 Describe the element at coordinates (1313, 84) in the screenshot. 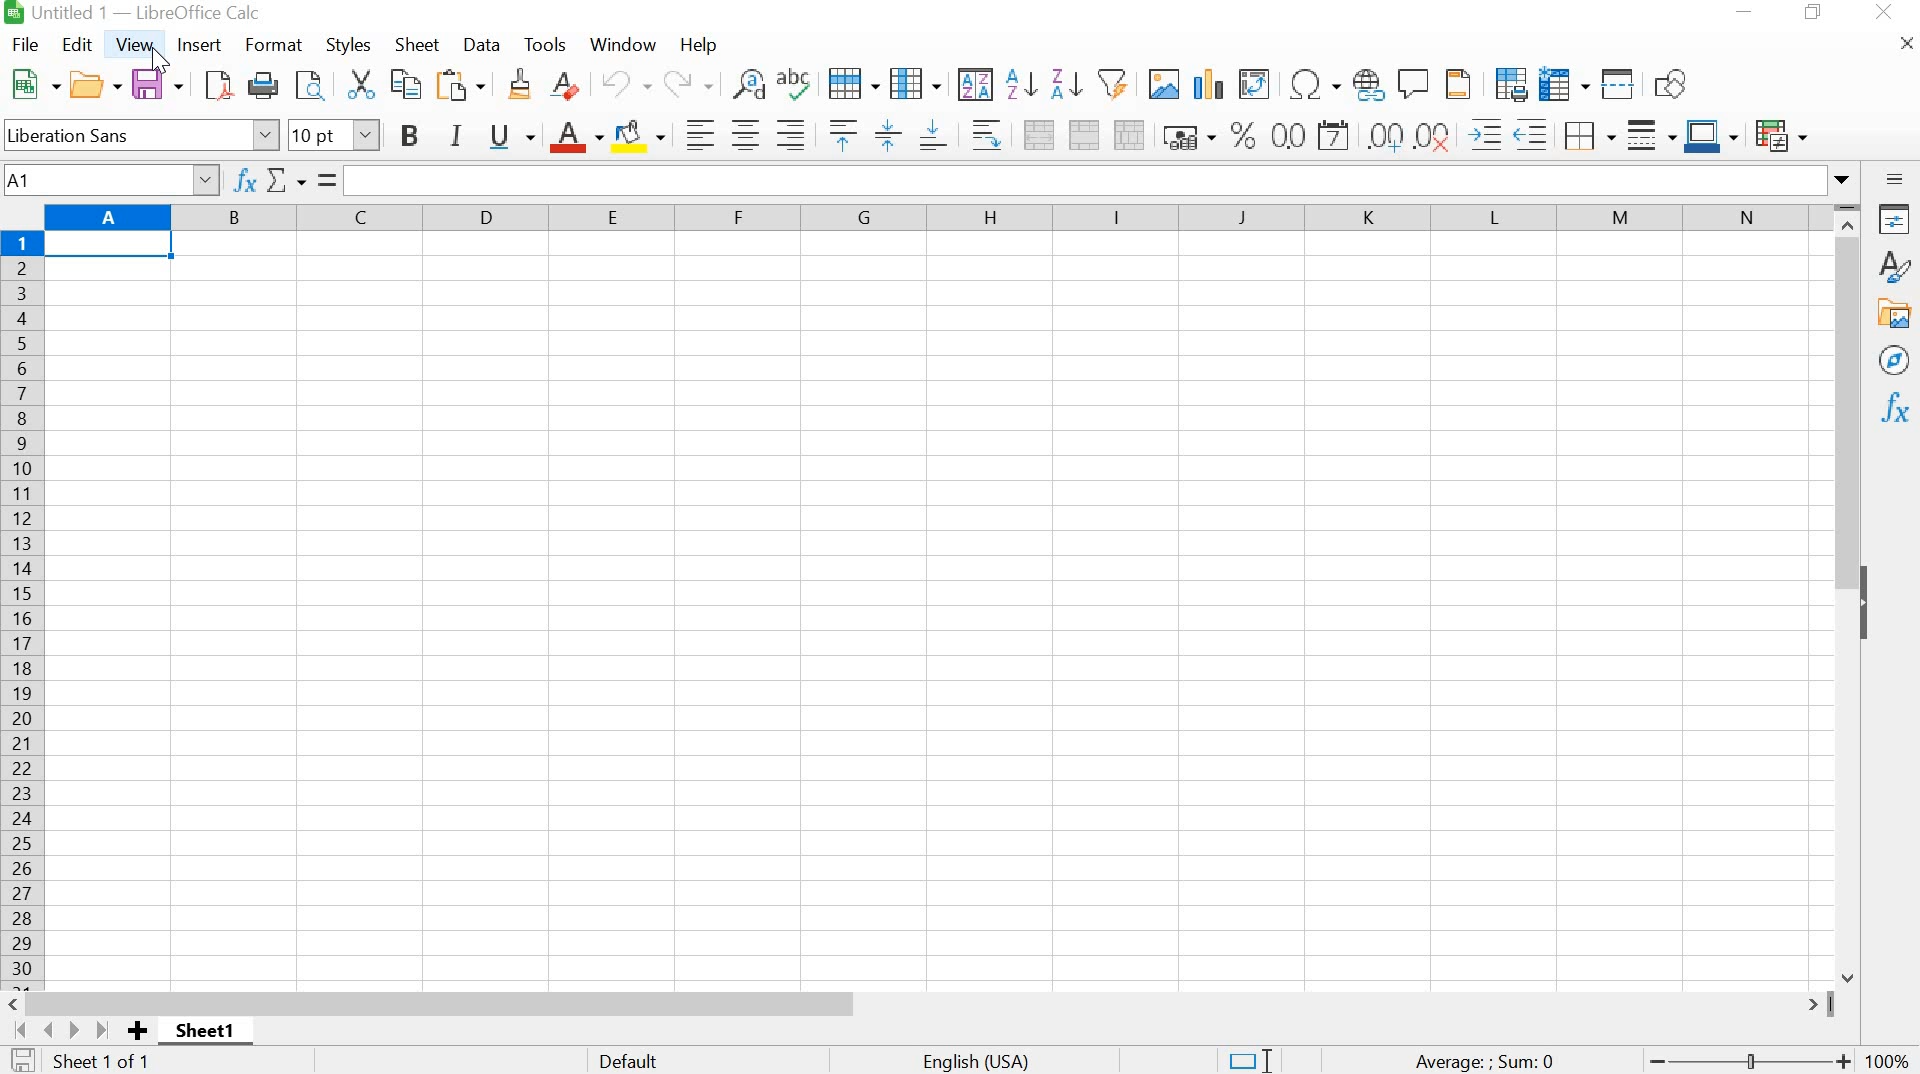

I see `INSERT SPECIAL CHARACTERS` at that location.